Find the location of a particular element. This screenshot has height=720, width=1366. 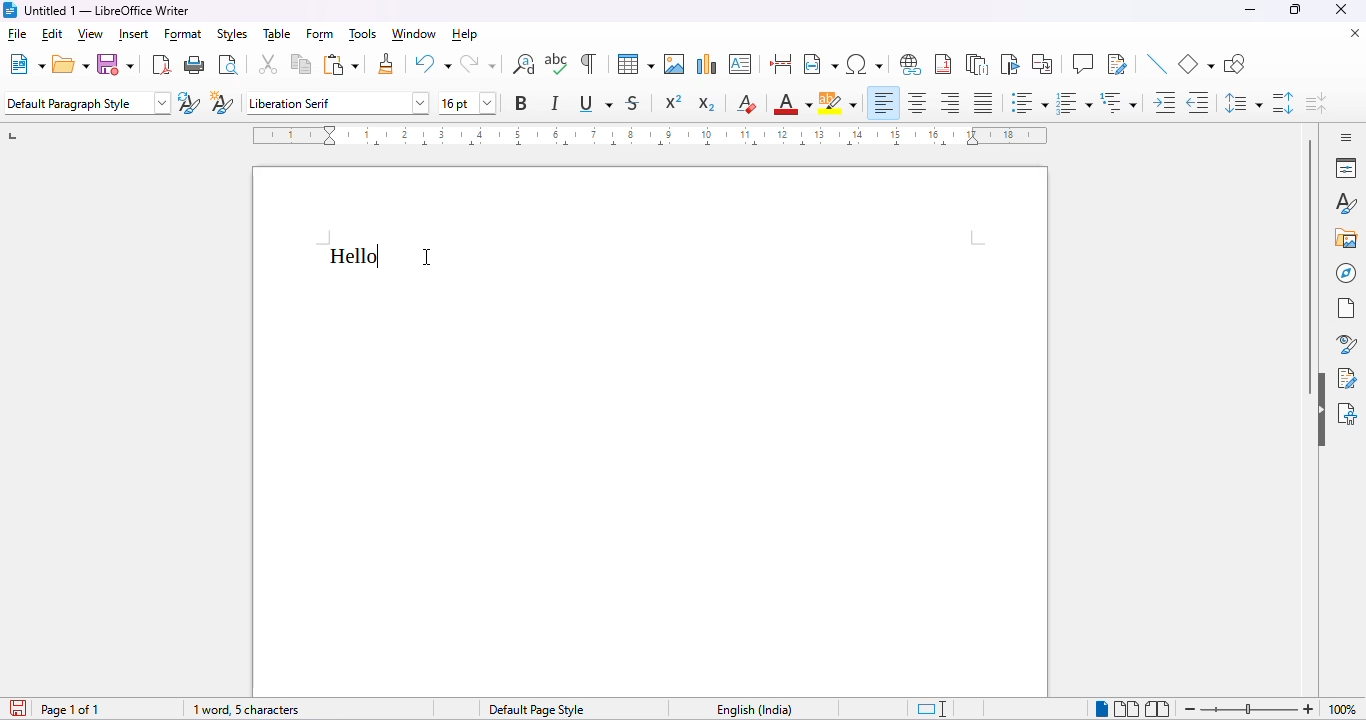

text language is located at coordinates (756, 710).